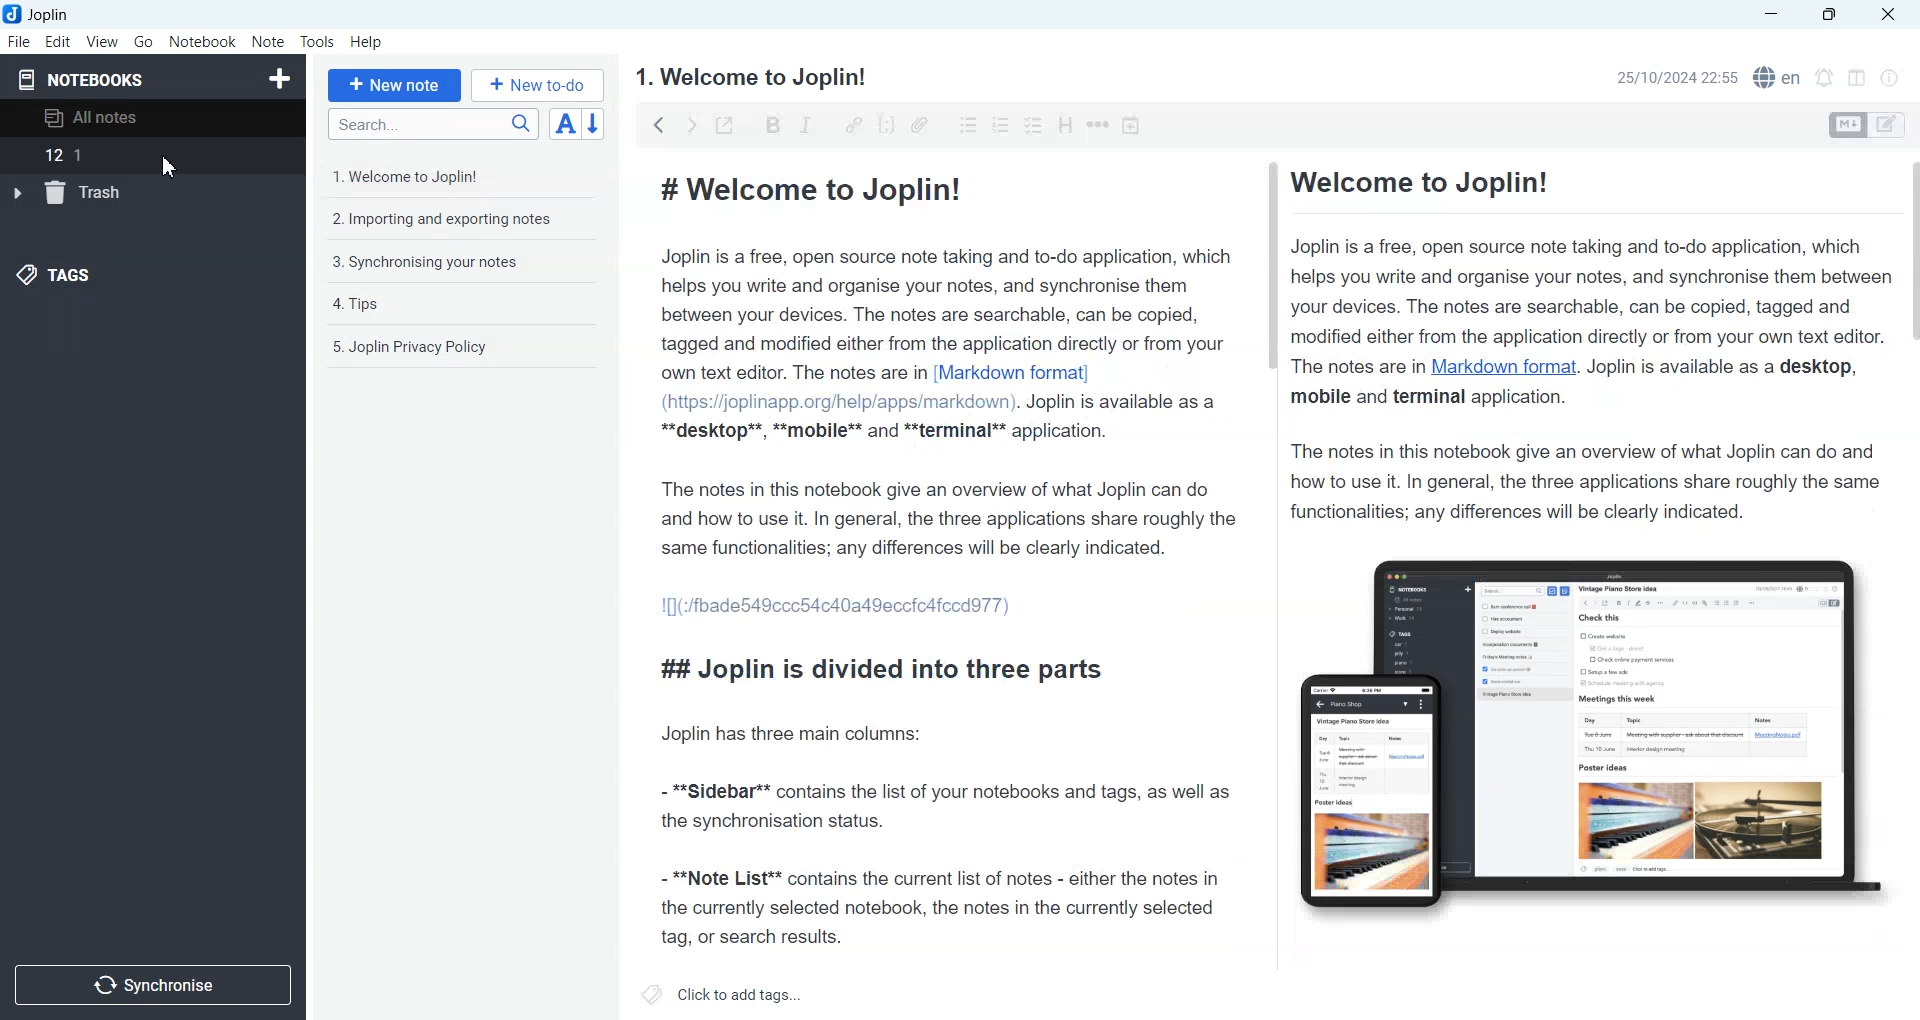  Describe the element at coordinates (81, 79) in the screenshot. I see `Notebooks` at that location.